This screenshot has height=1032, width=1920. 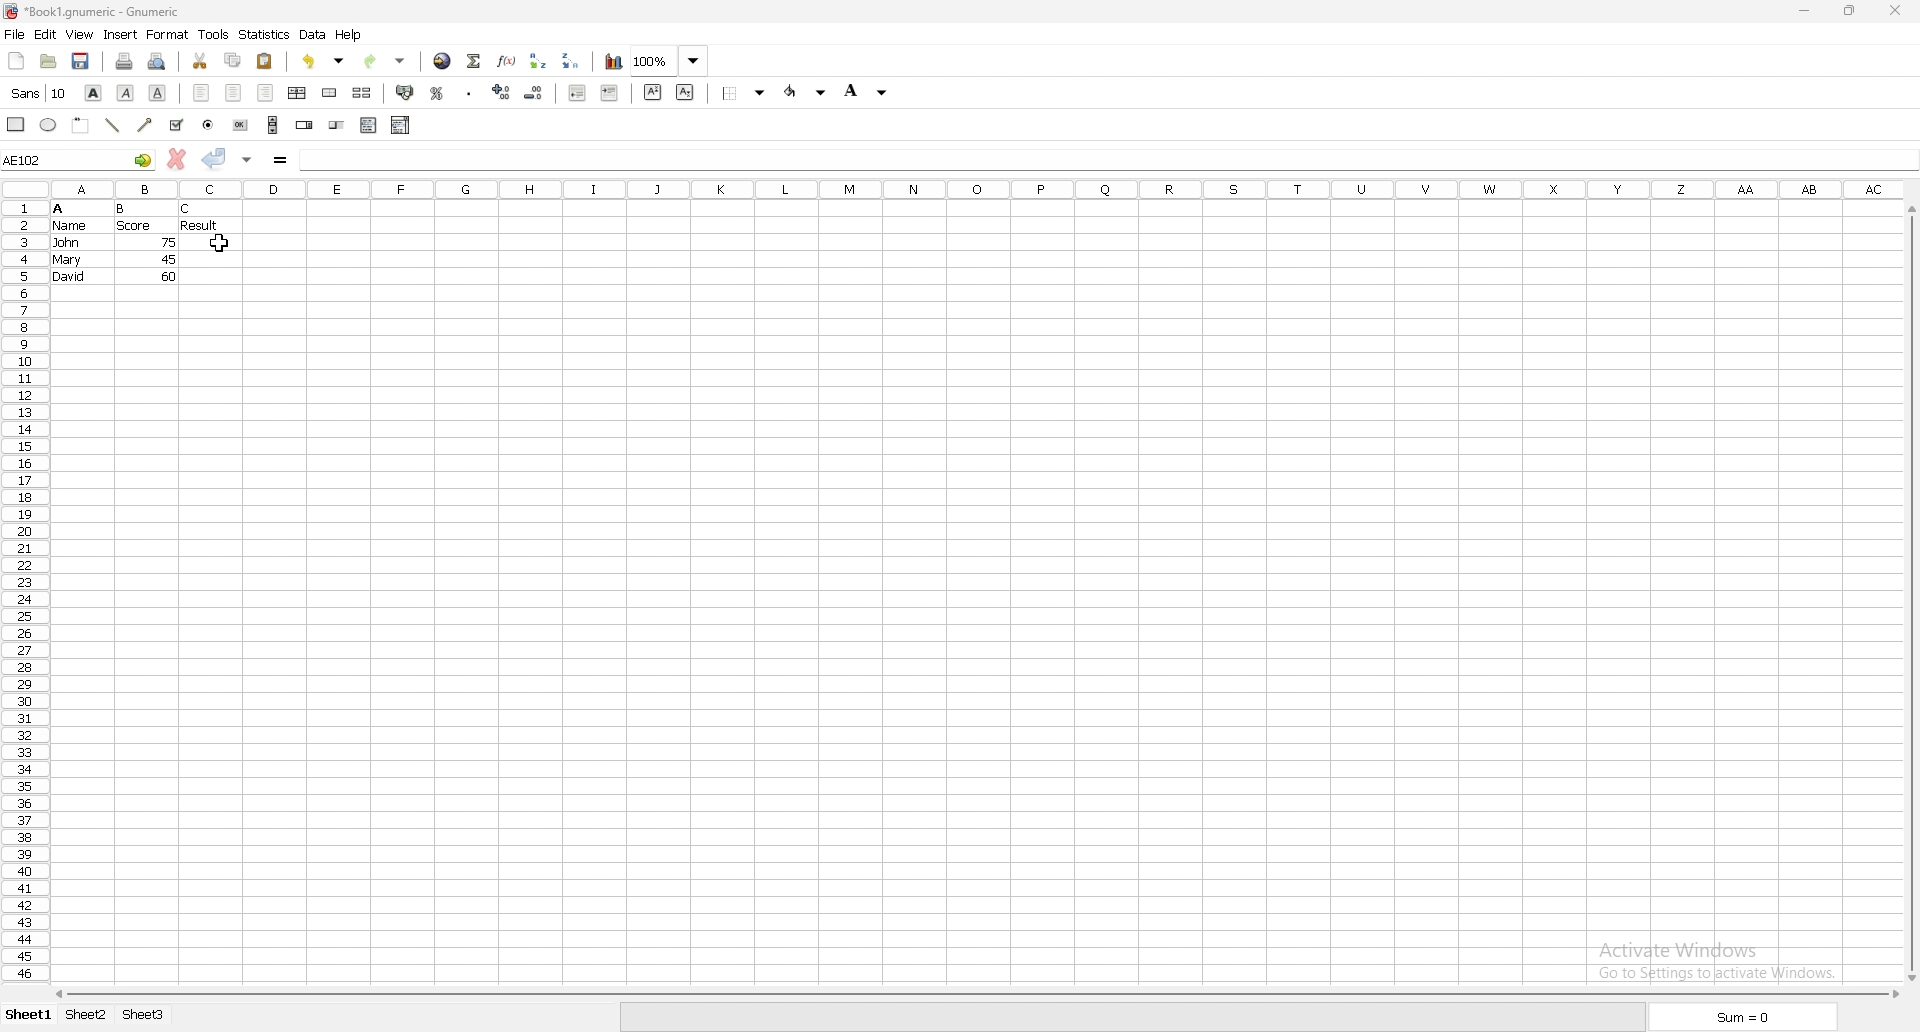 I want to click on list, so click(x=368, y=125).